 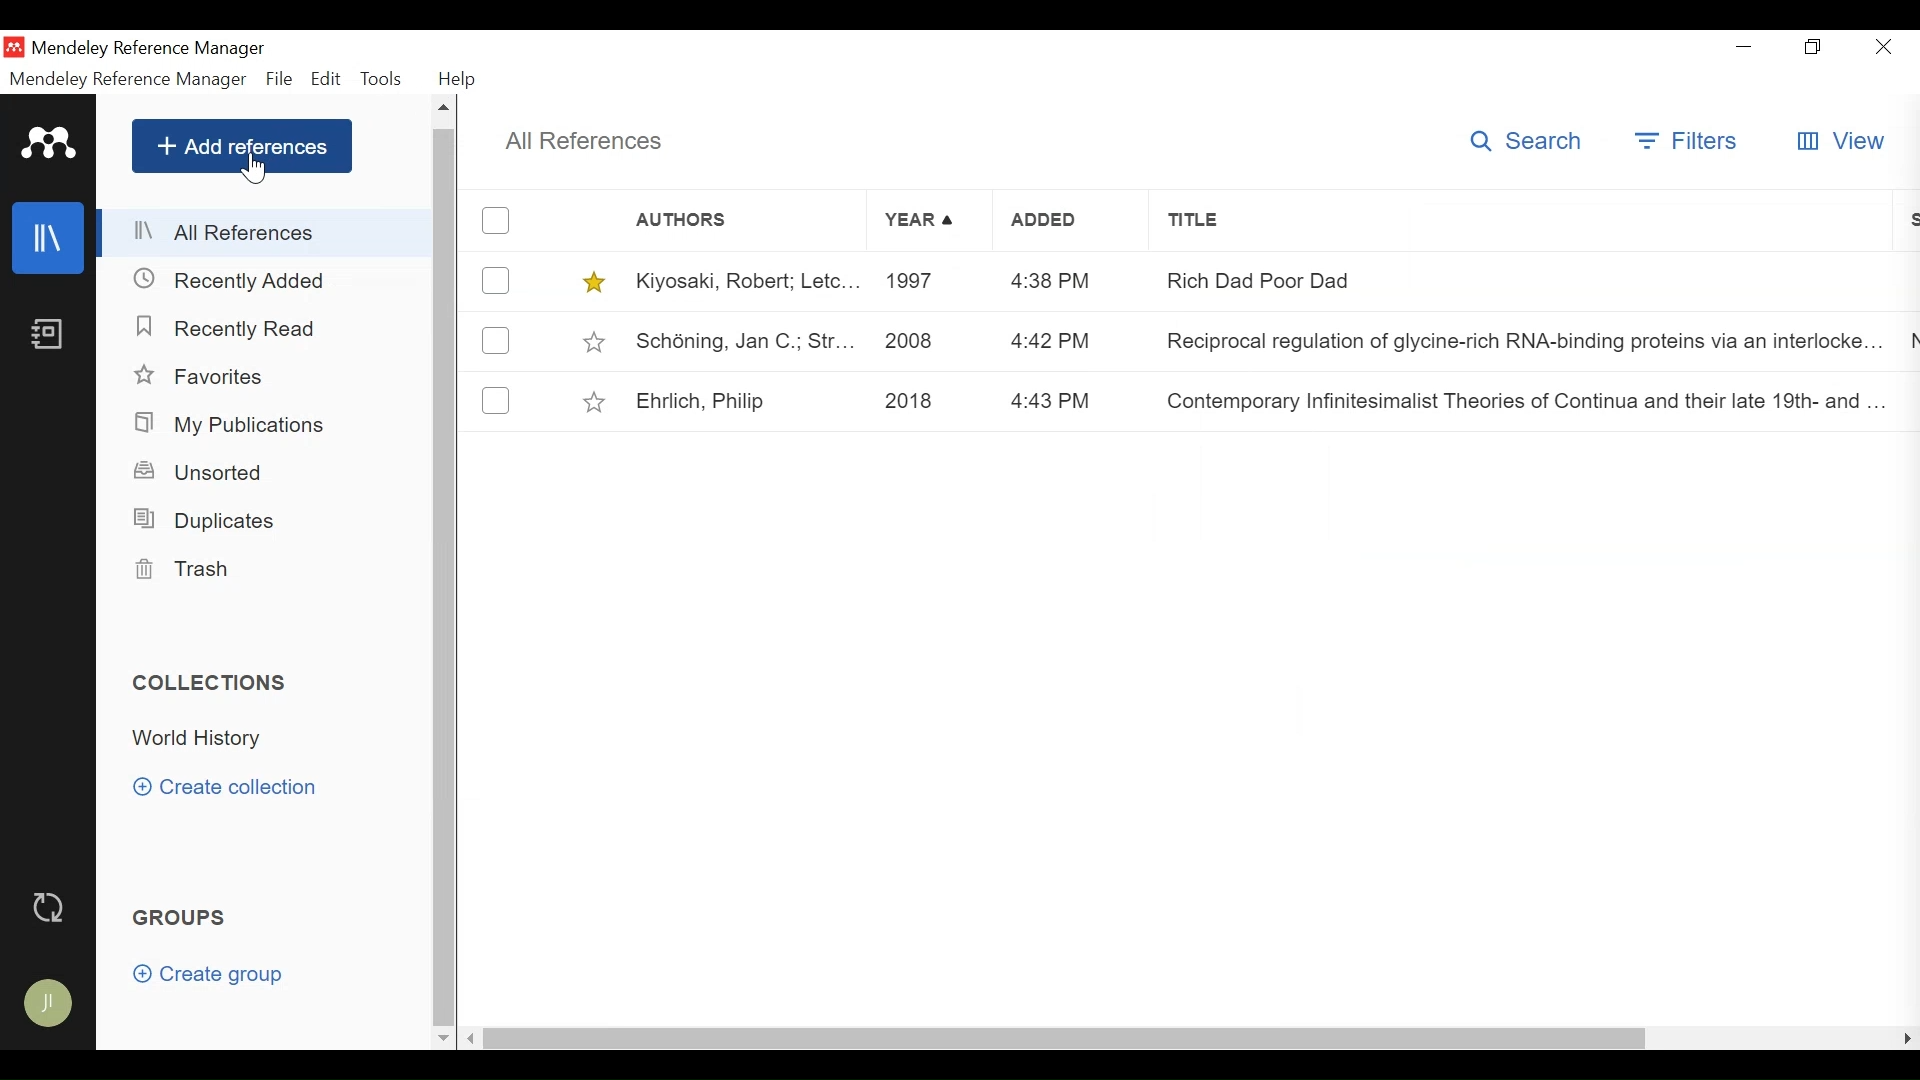 What do you see at coordinates (183, 570) in the screenshot?
I see `Trash` at bounding box center [183, 570].